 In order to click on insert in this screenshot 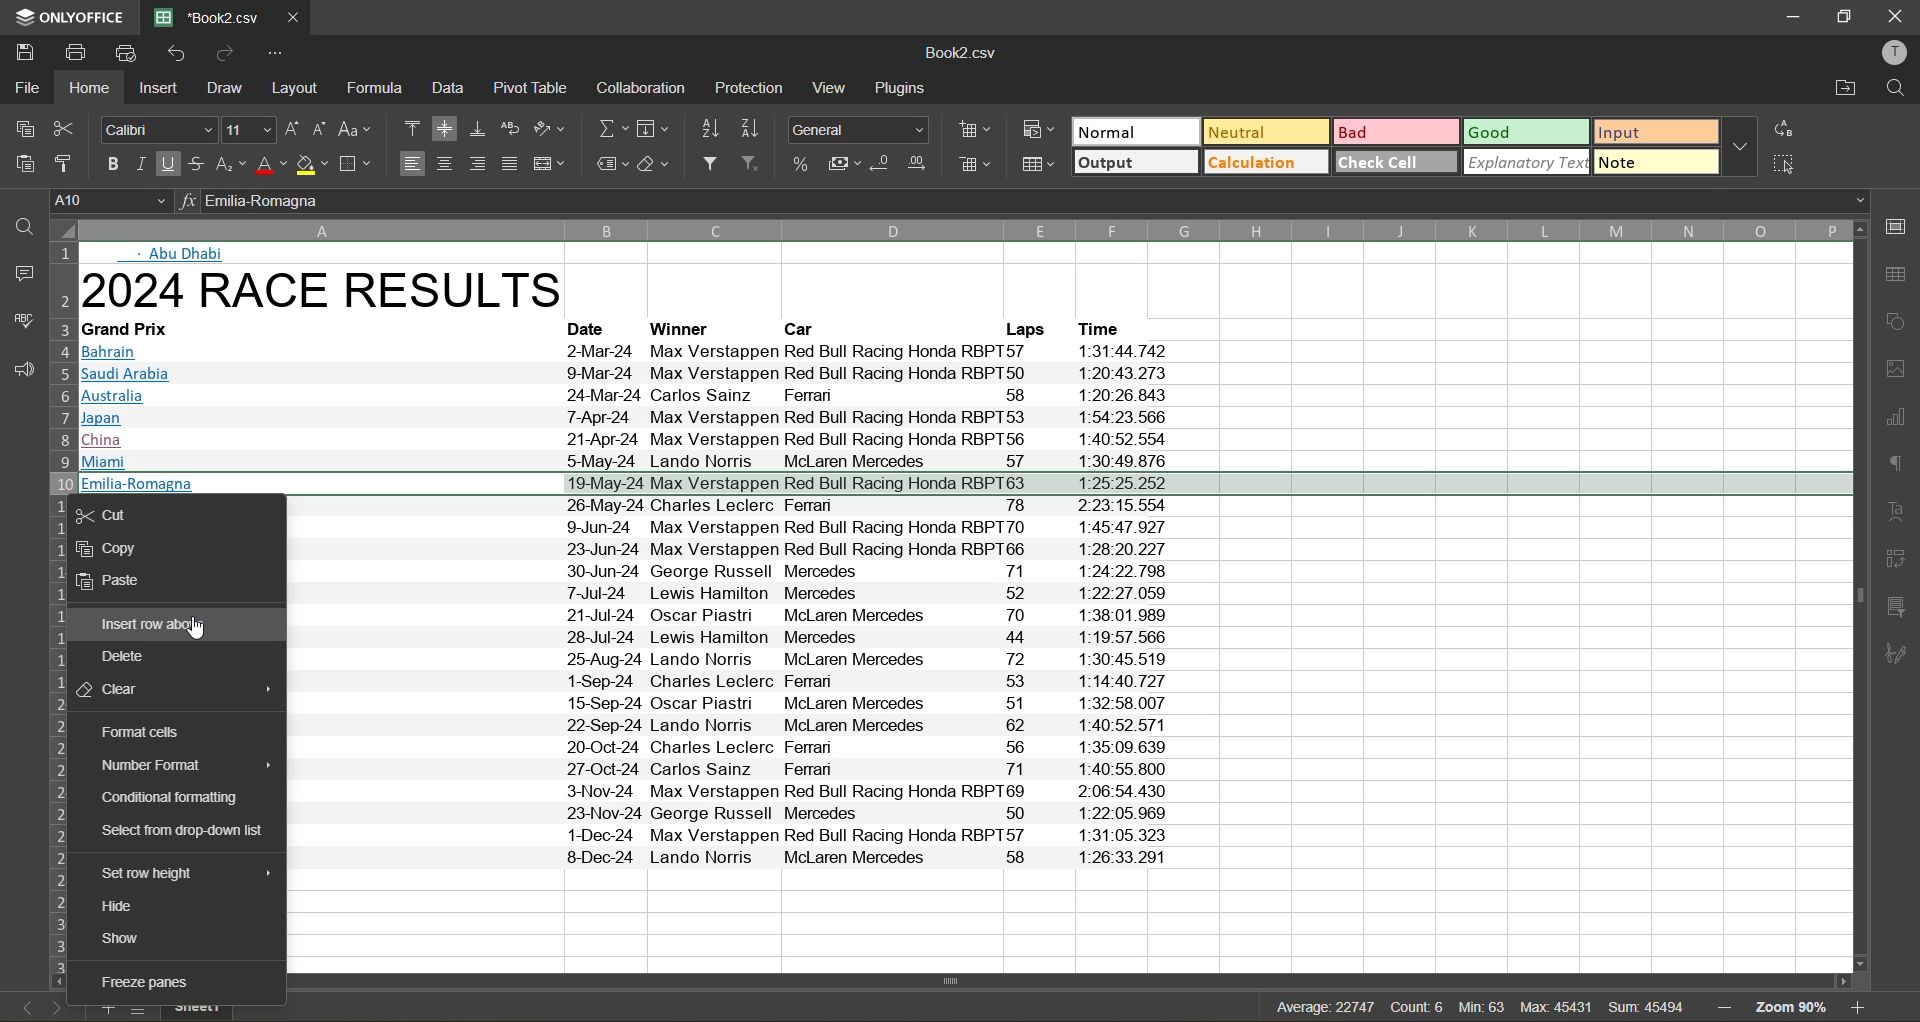, I will do `click(158, 87)`.